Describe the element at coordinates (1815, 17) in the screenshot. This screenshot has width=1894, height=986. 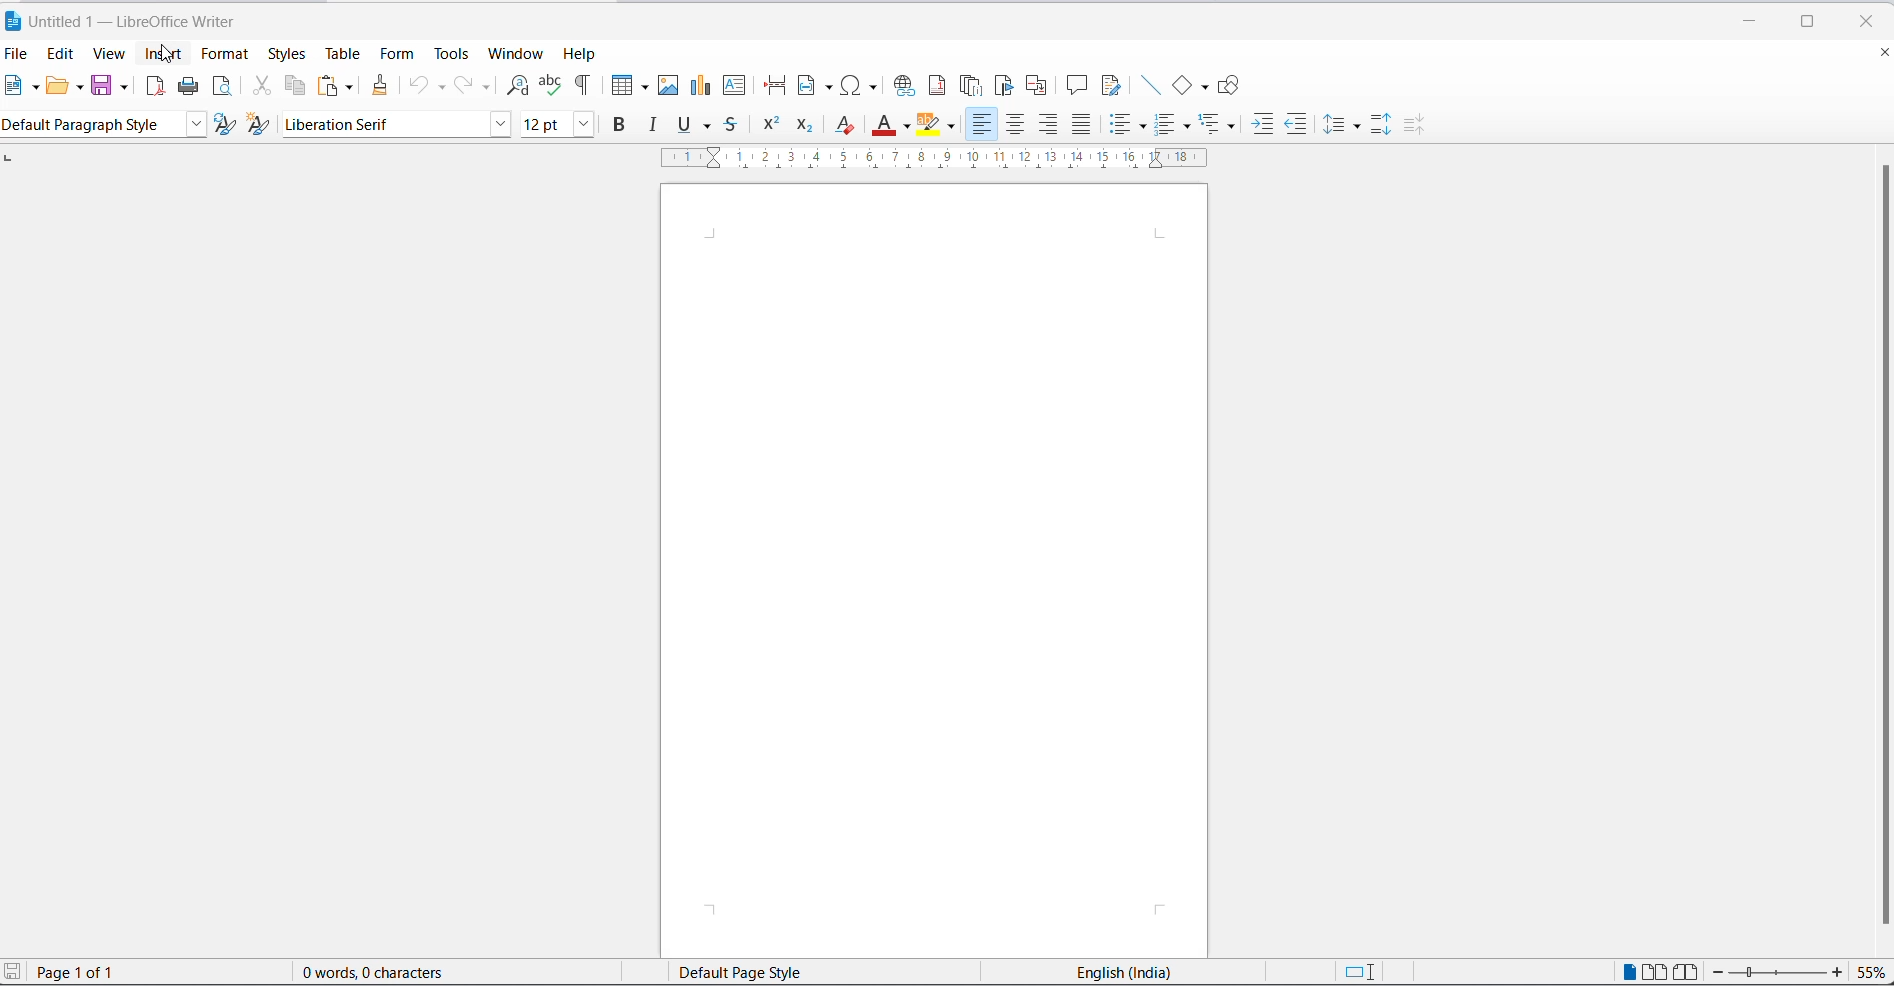
I see `maximize` at that location.